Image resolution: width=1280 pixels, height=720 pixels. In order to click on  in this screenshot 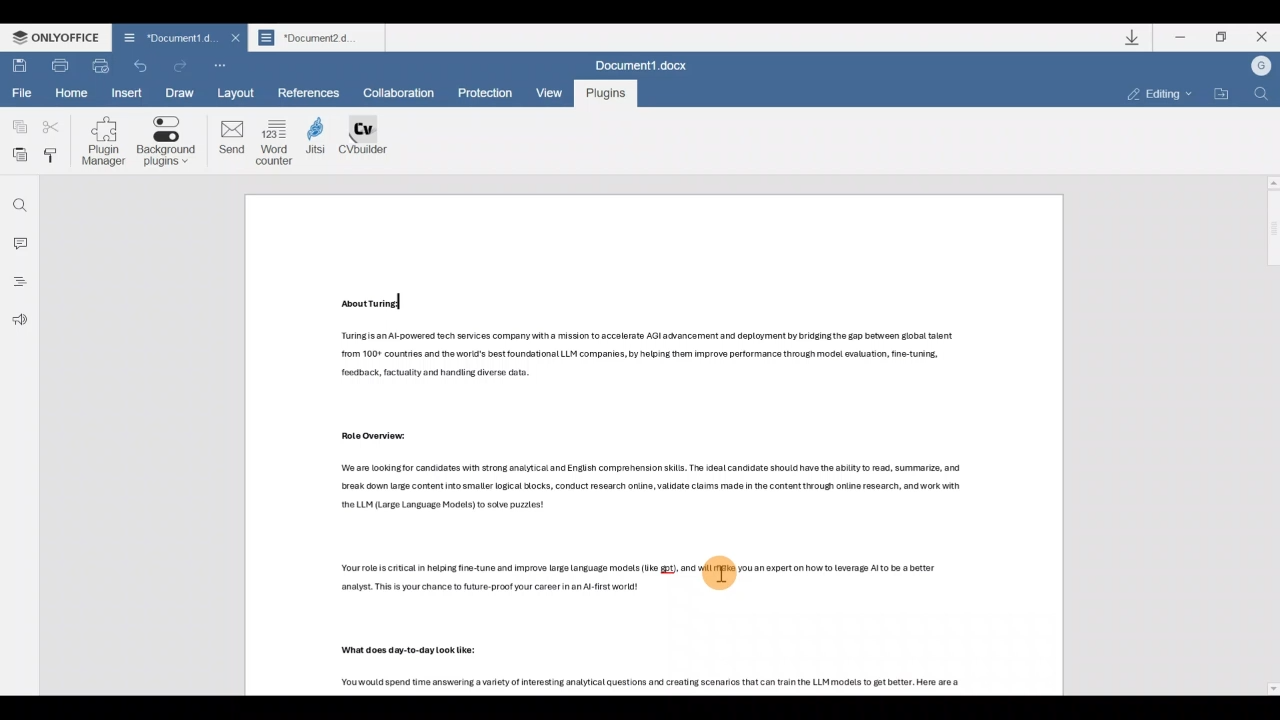, I will do `click(723, 574)`.